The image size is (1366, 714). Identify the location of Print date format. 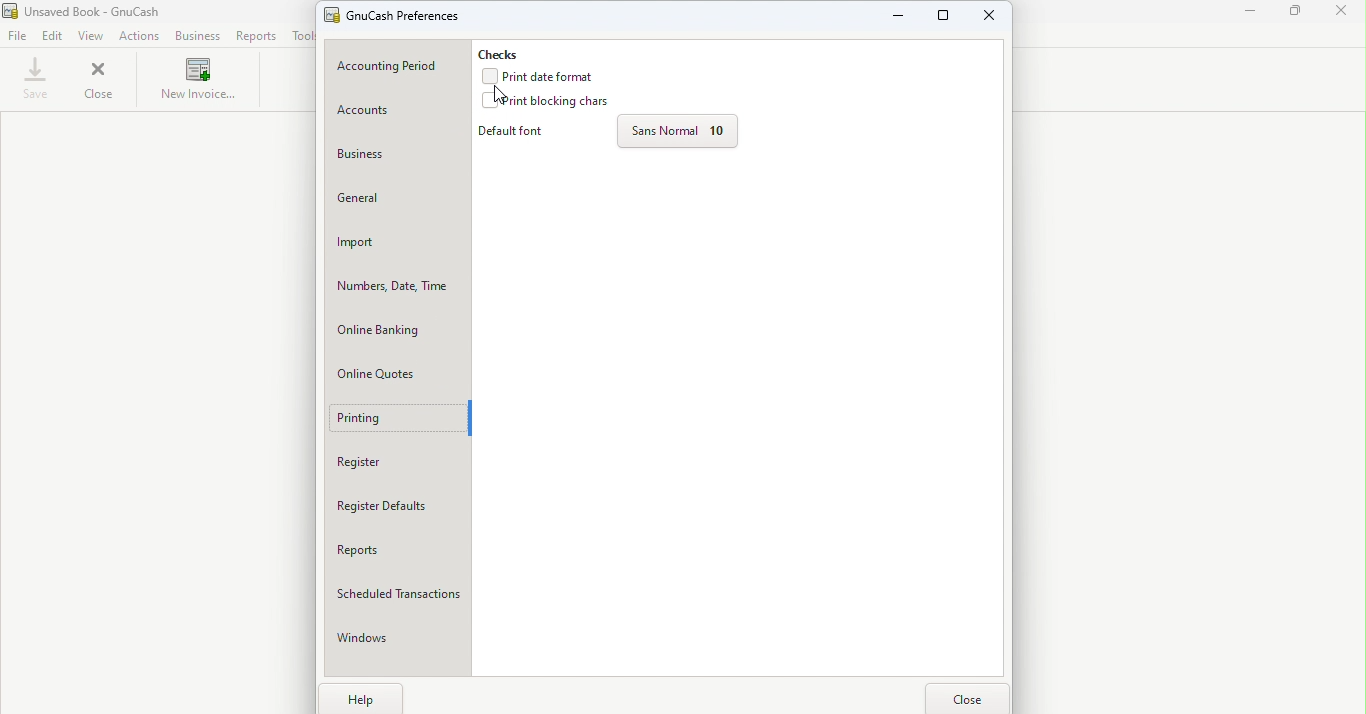
(544, 76).